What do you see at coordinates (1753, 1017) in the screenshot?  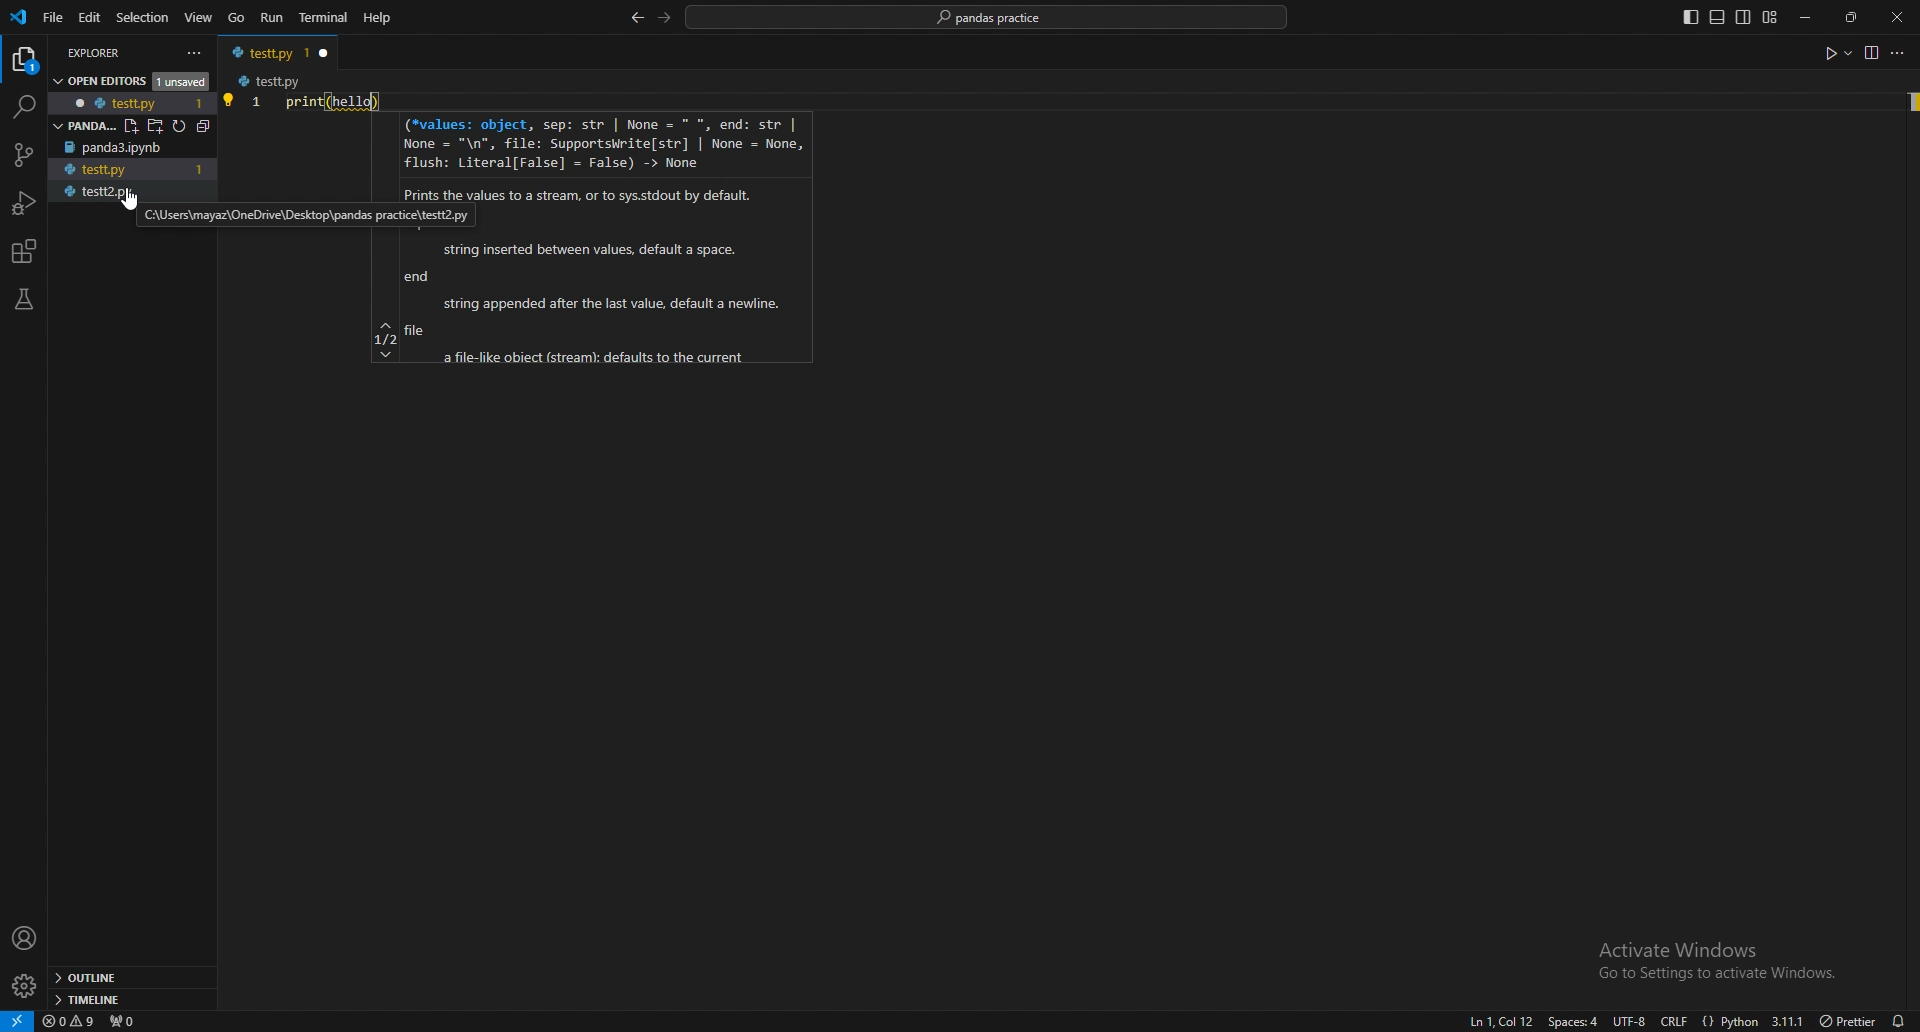 I see `{} Python 3.11.1` at bounding box center [1753, 1017].